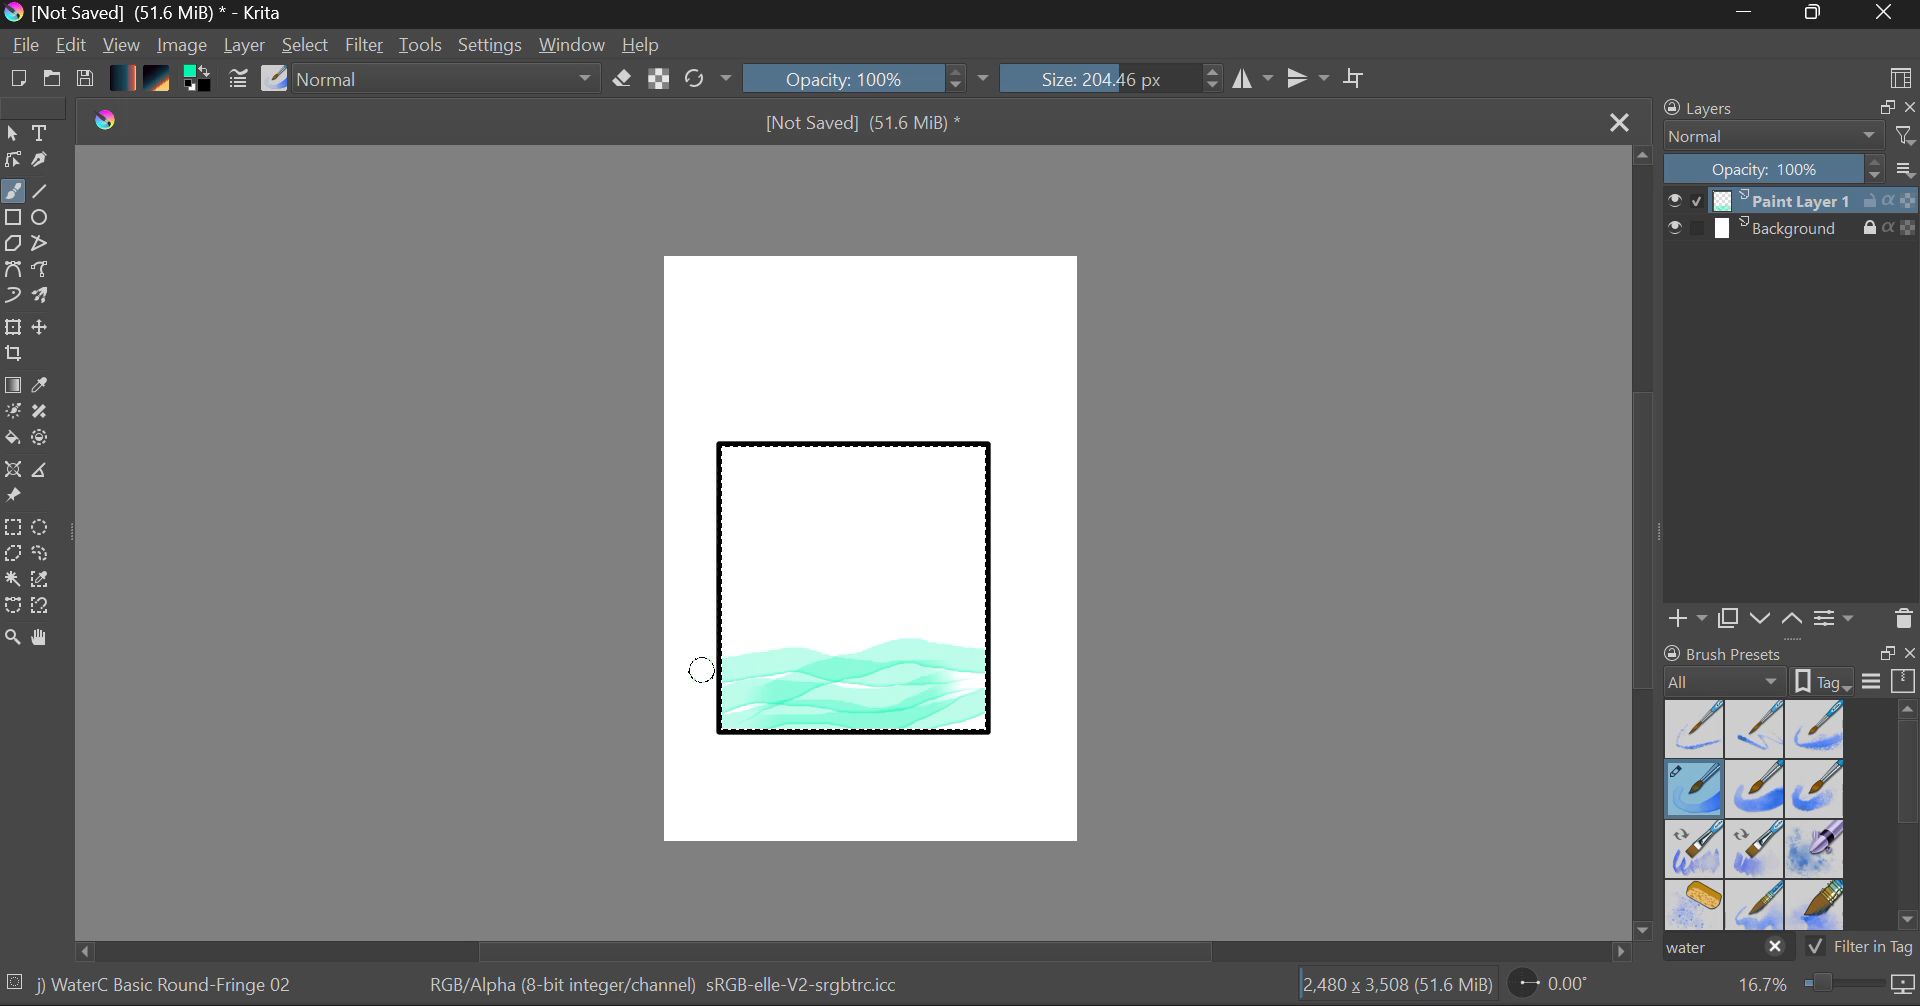 The height and width of the screenshot is (1006, 1920). Describe the element at coordinates (367, 48) in the screenshot. I see `Filter` at that location.